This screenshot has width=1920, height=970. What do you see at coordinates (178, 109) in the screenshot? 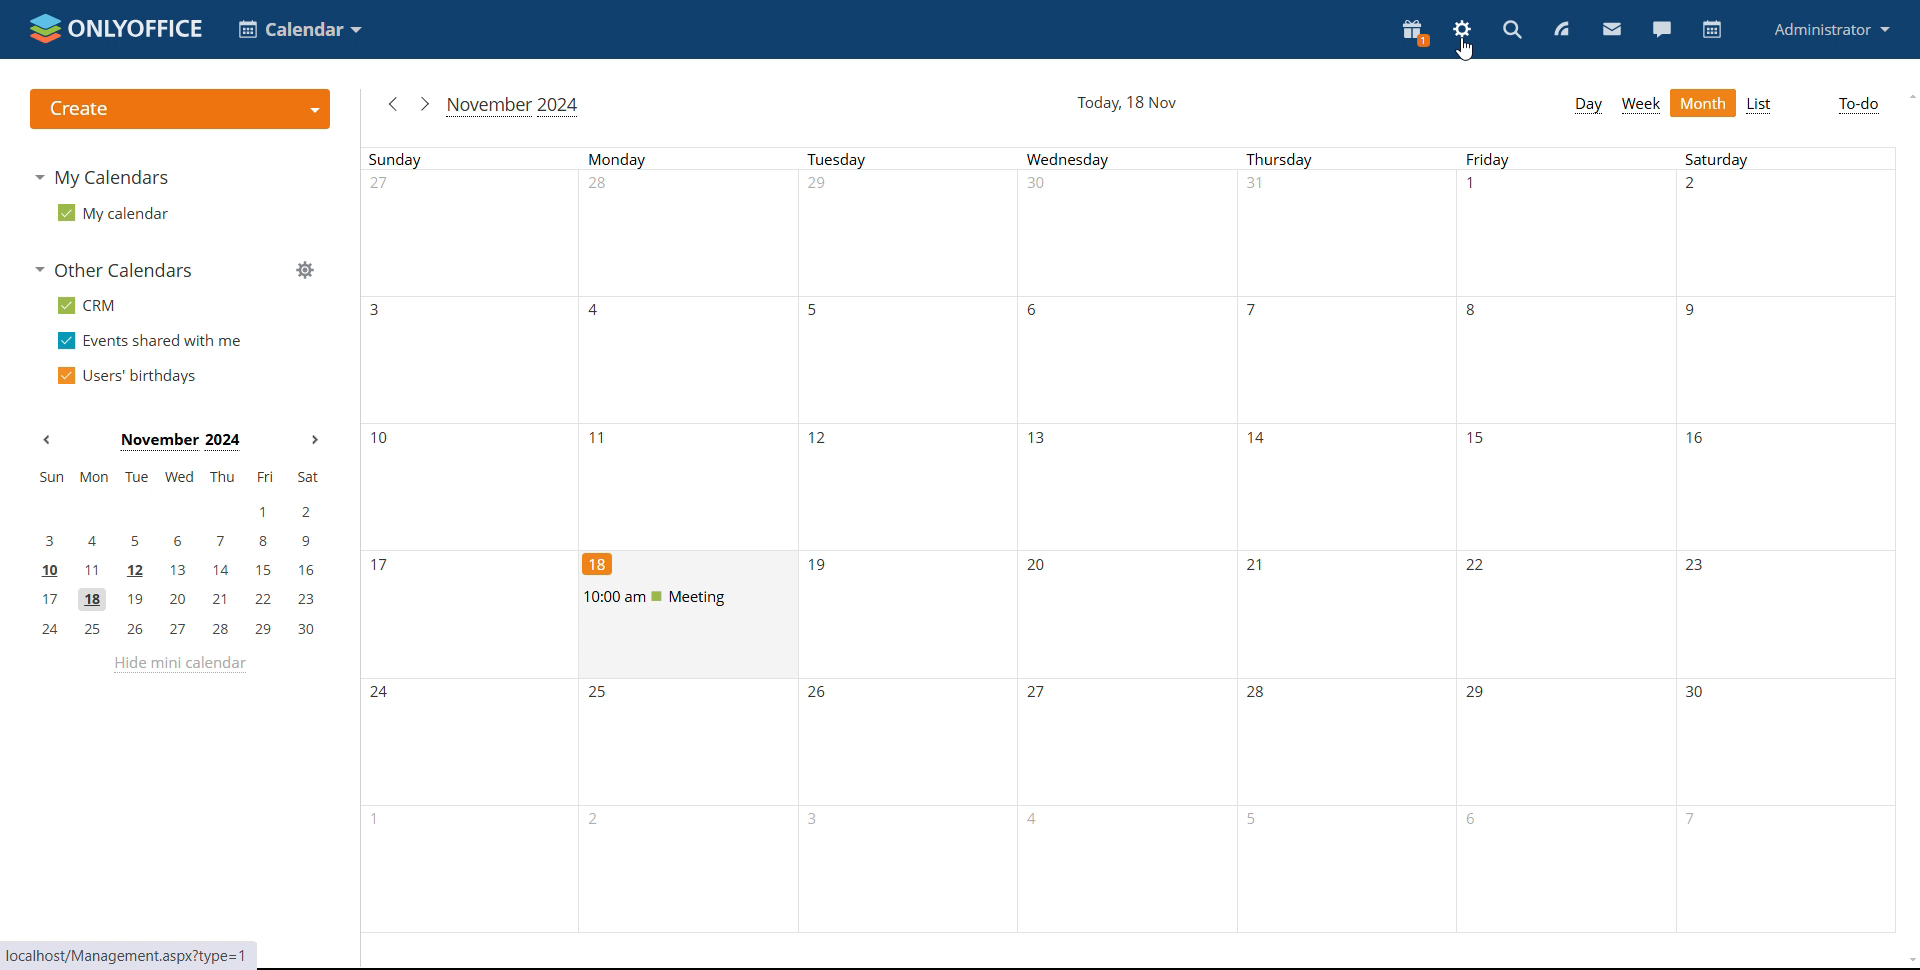
I see `create` at bounding box center [178, 109].